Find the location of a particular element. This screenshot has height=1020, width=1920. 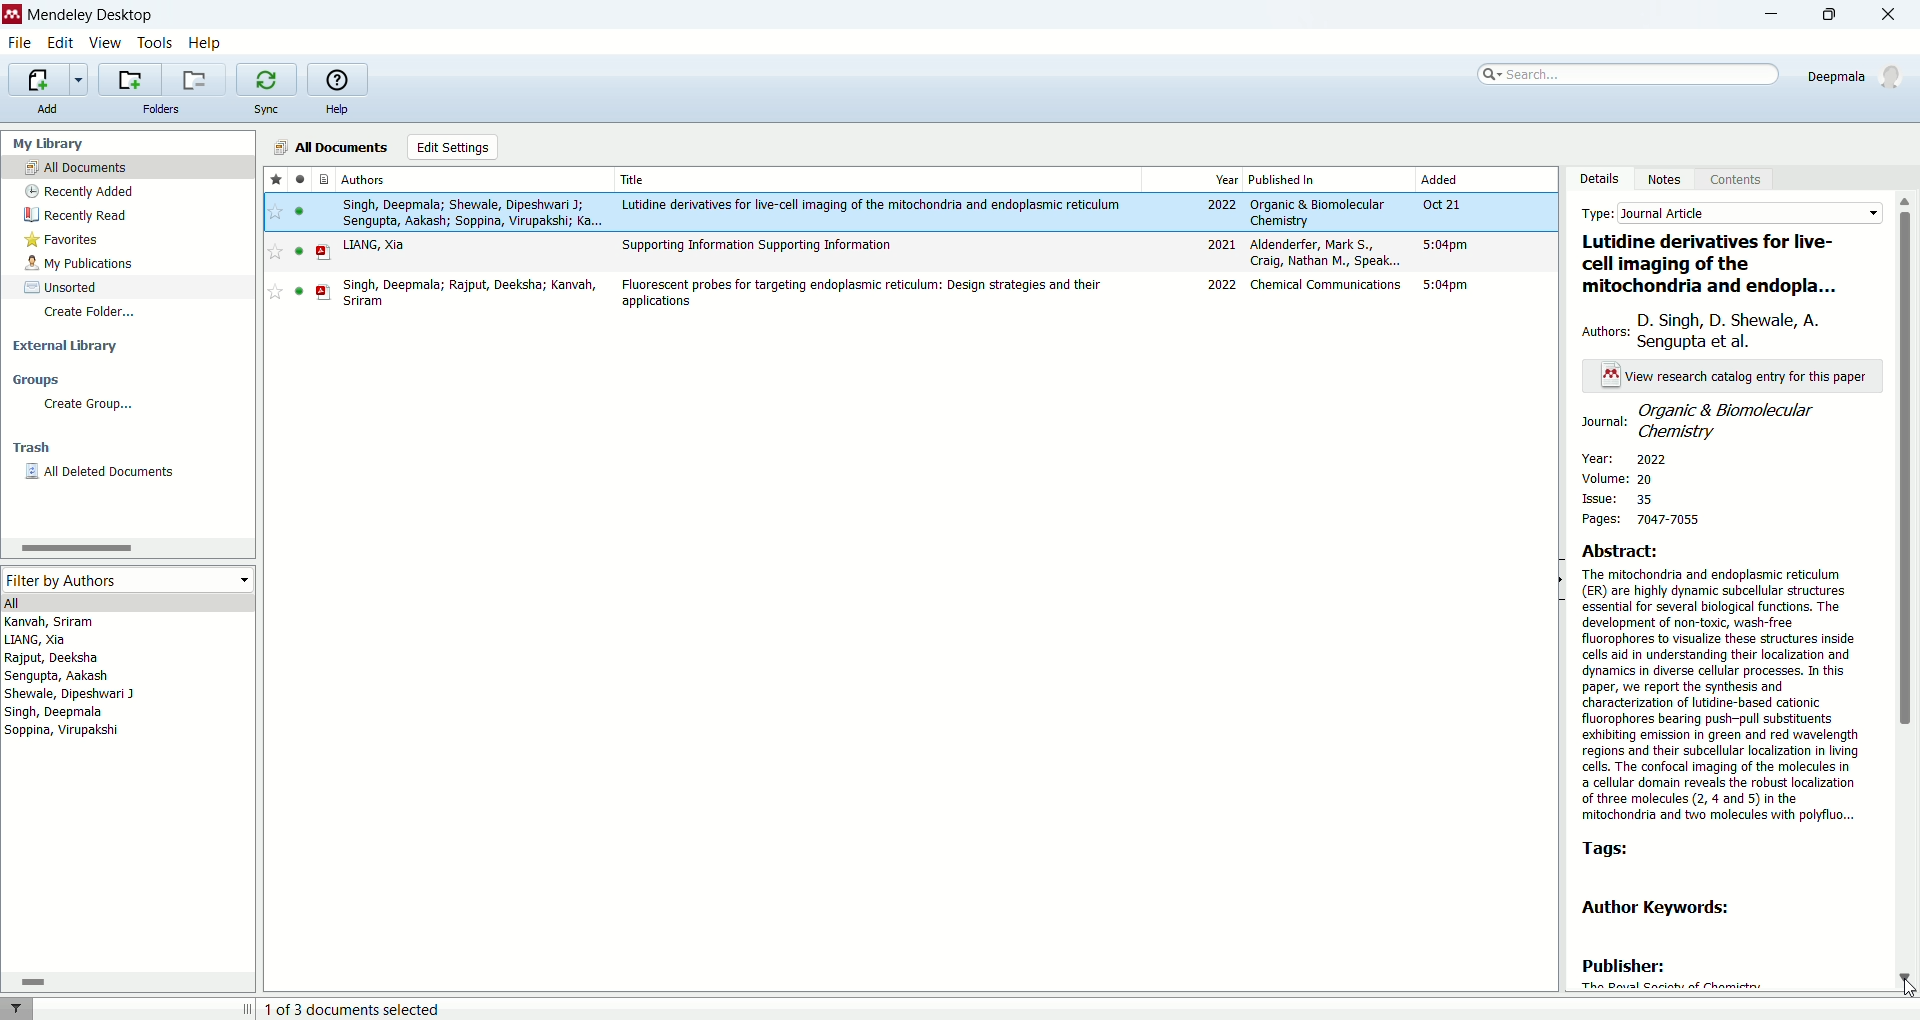

Fluorescent probes for targeting endoplasmic reticulum: design strategies and their applications is located at coordinates (860, 293).